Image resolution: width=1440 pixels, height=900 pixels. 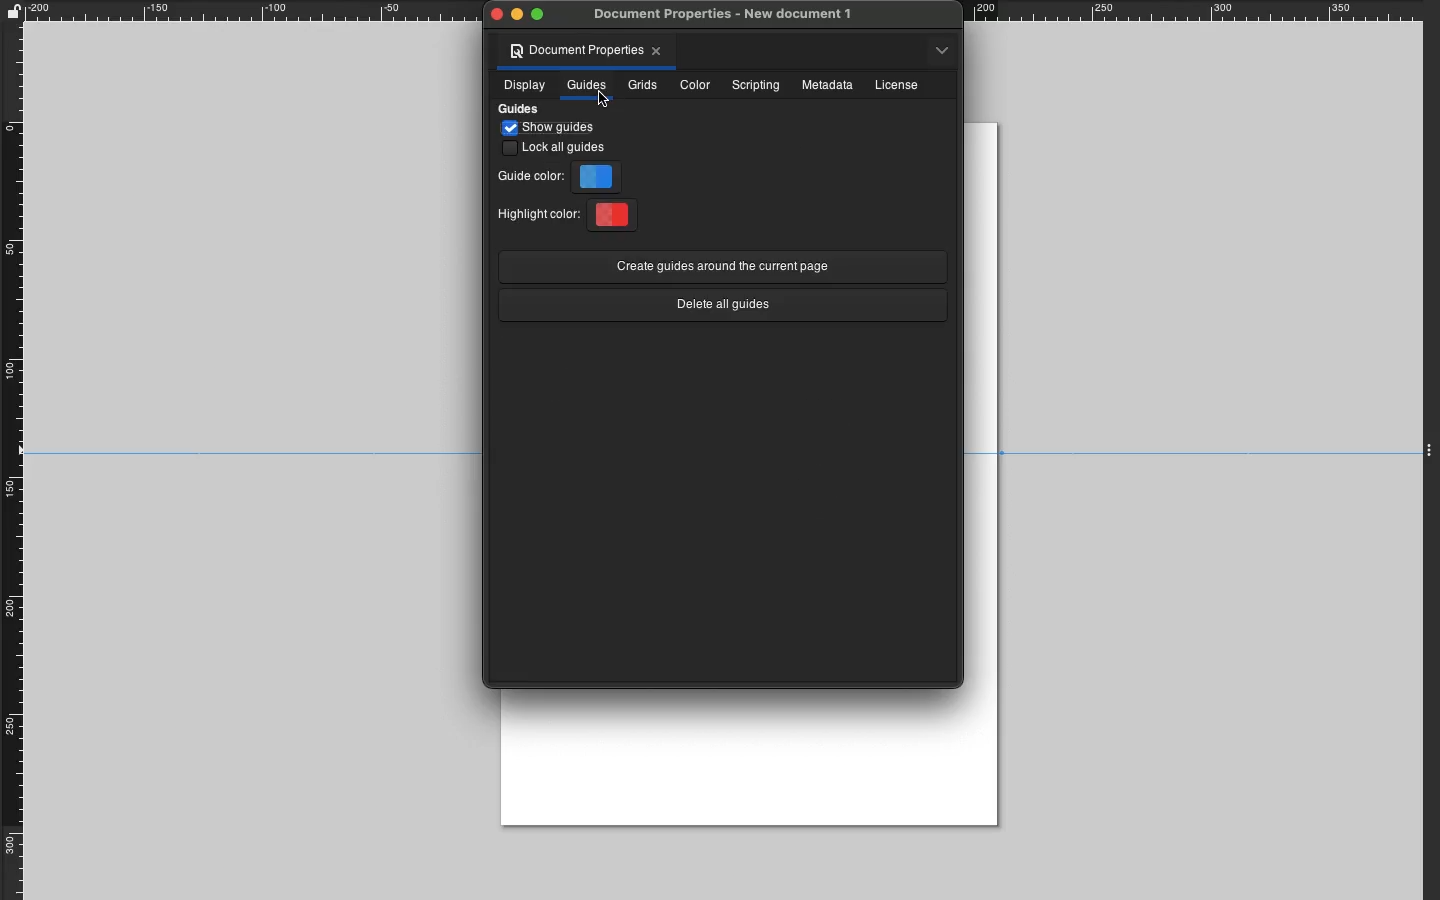 What do you see at coordinates (13, 10) in the screenshot?
I see `Unlock` at bounding box center [13, 10].